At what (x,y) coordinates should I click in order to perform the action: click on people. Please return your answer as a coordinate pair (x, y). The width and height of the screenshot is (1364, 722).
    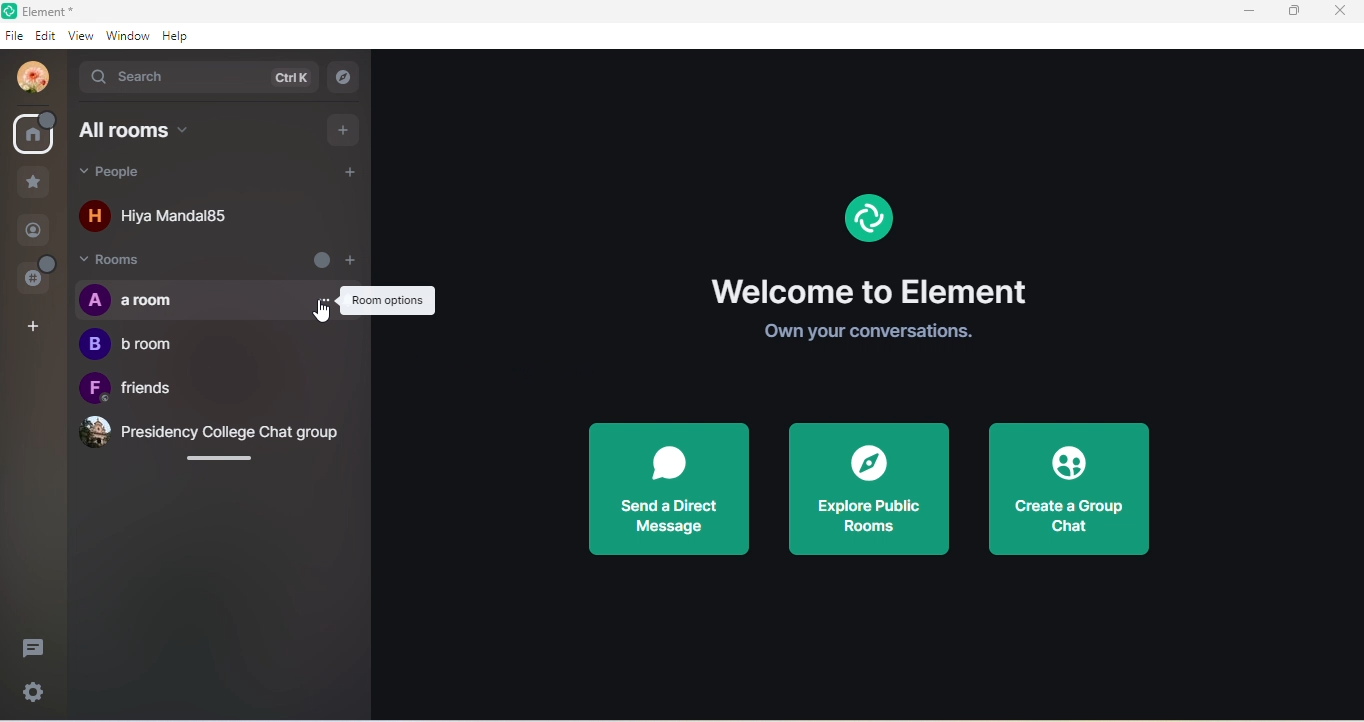
    Looking at the image, I should click on (35, 229).